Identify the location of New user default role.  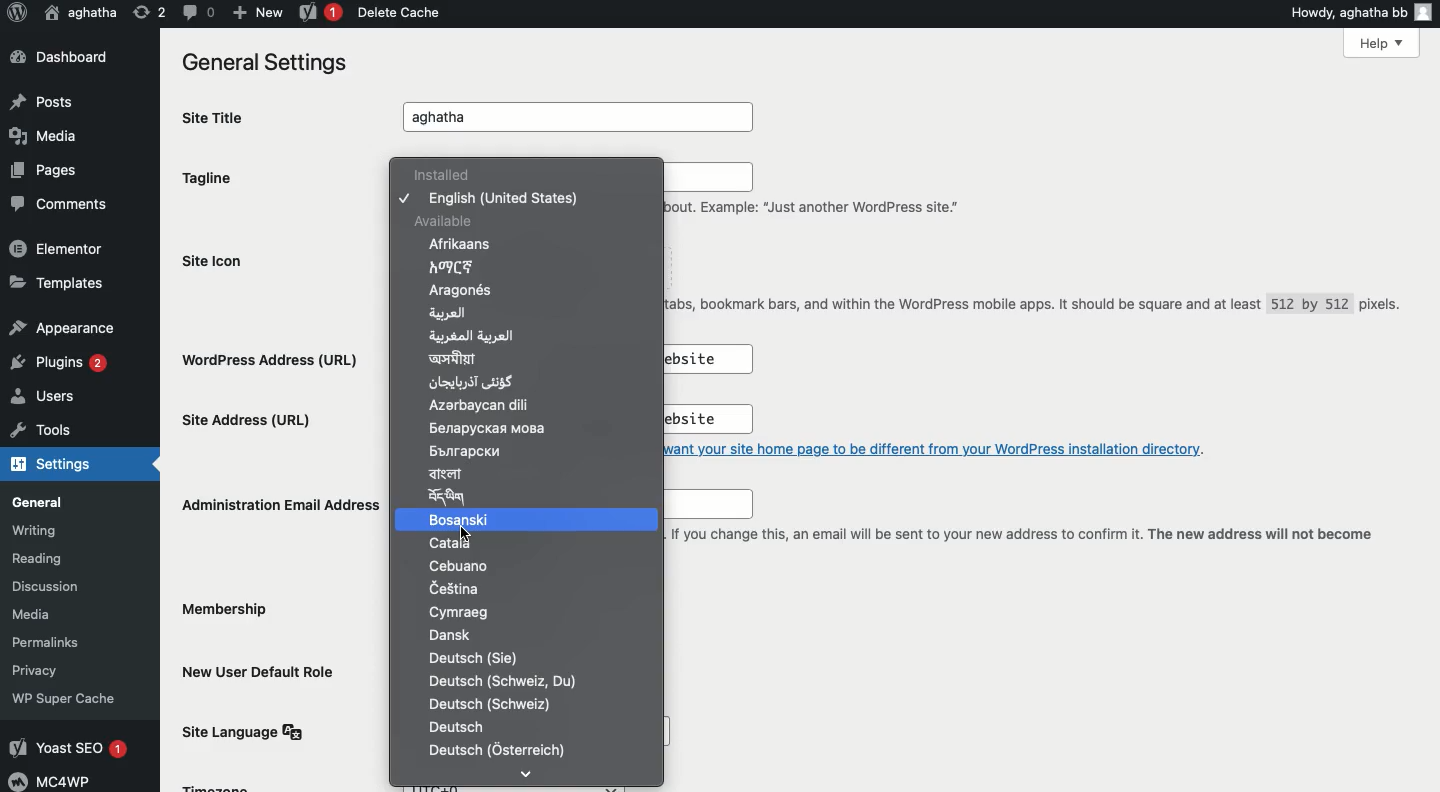
(264, 670).